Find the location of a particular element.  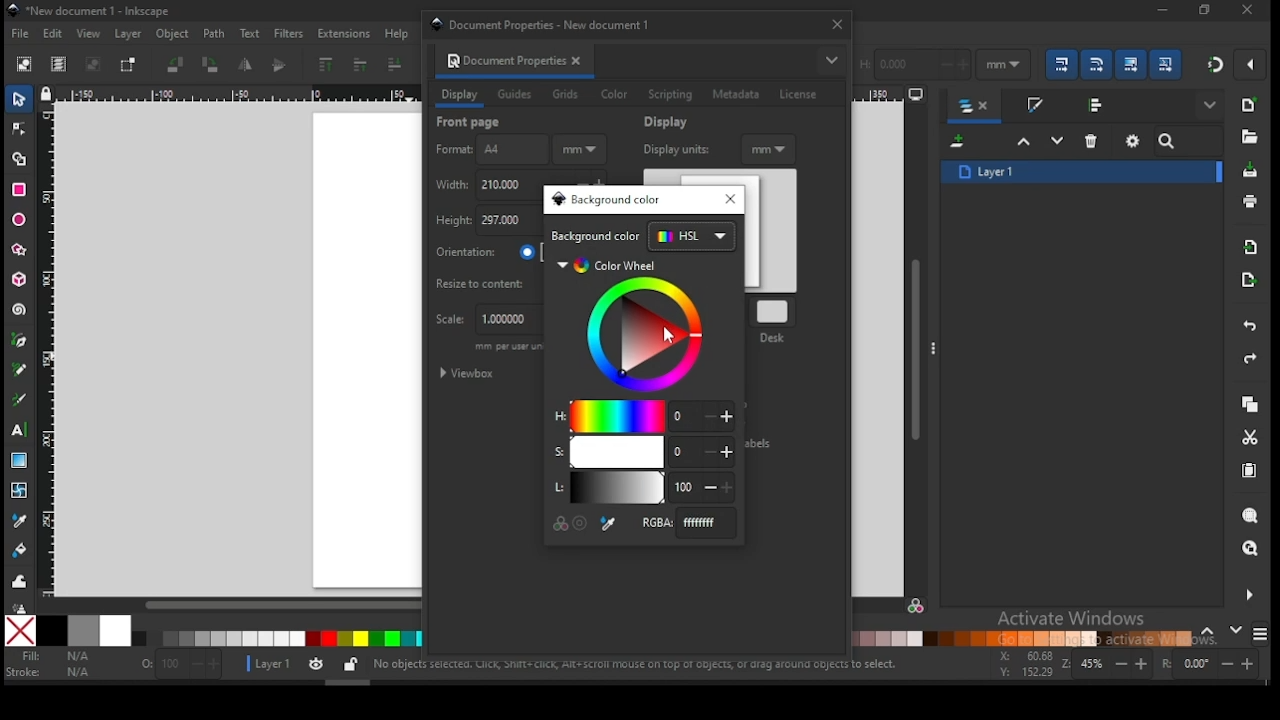

display is located at coordinates (459, 95).